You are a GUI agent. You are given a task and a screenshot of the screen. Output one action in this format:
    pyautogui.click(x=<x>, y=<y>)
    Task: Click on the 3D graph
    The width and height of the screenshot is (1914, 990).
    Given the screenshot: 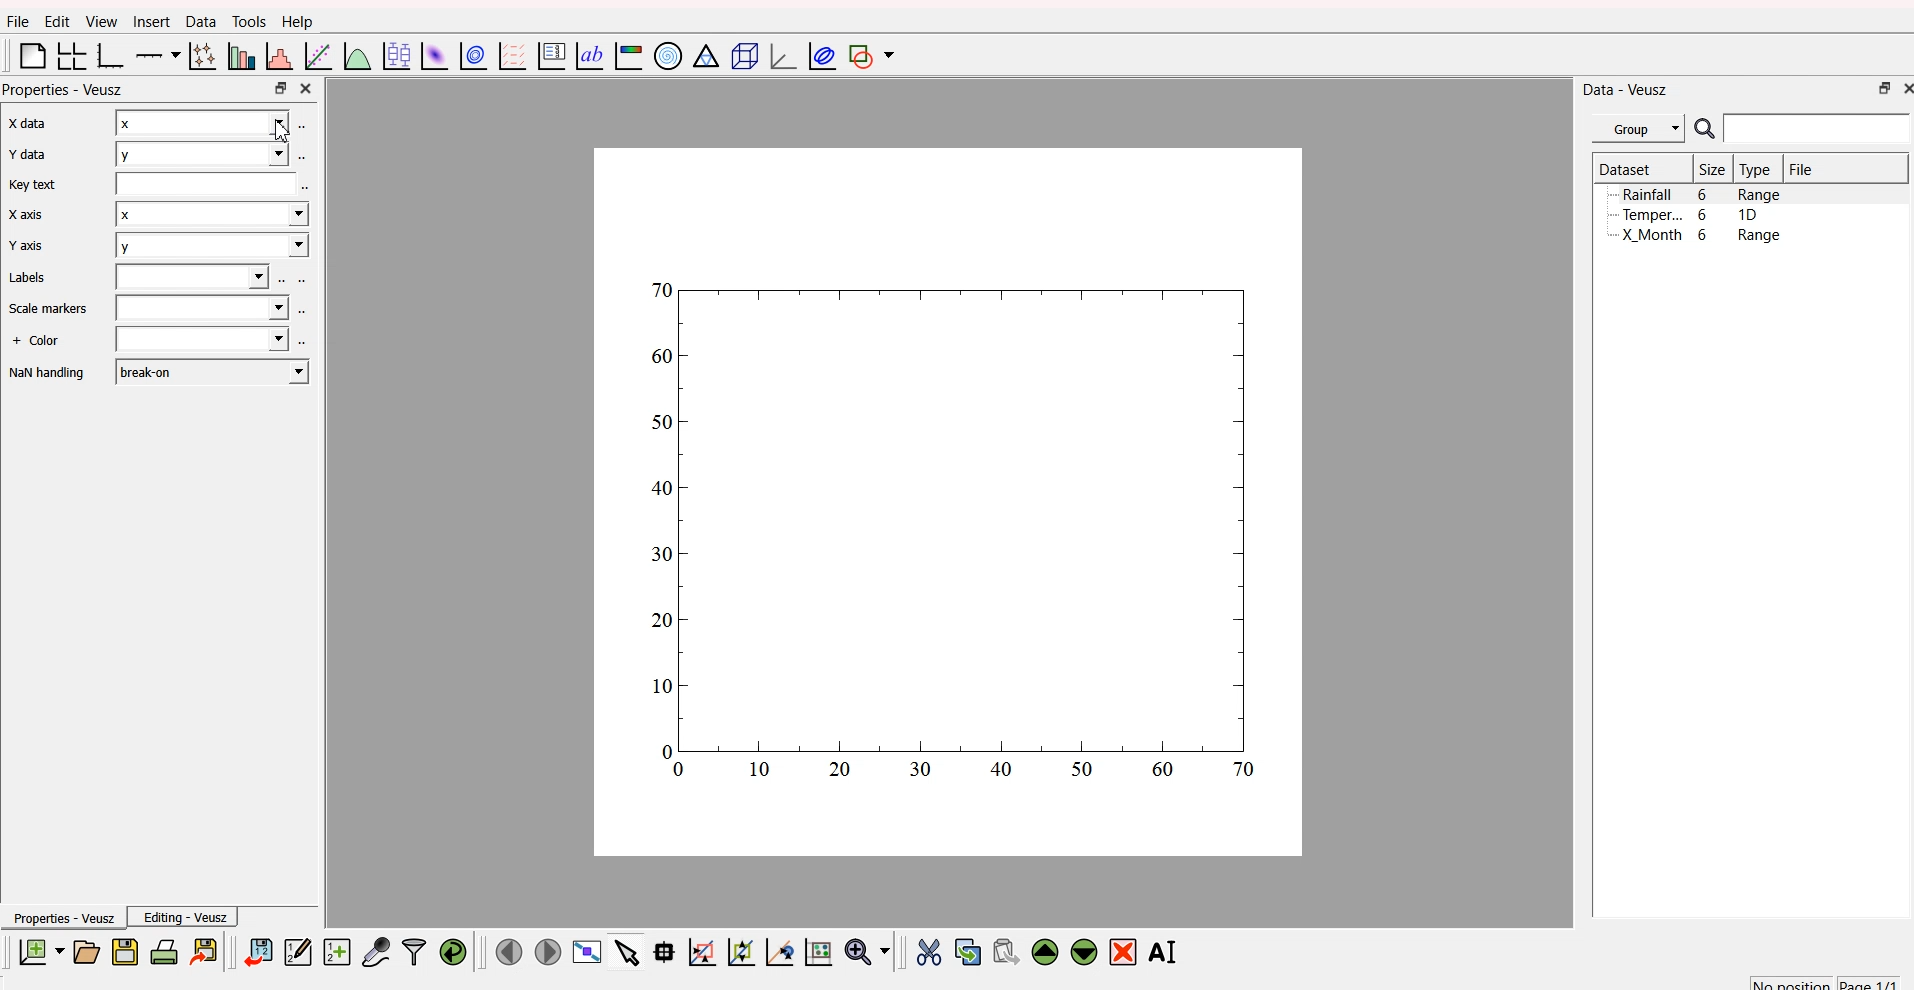 What is the action you would take?
    pyautogui.click(x=776, y=55)
    